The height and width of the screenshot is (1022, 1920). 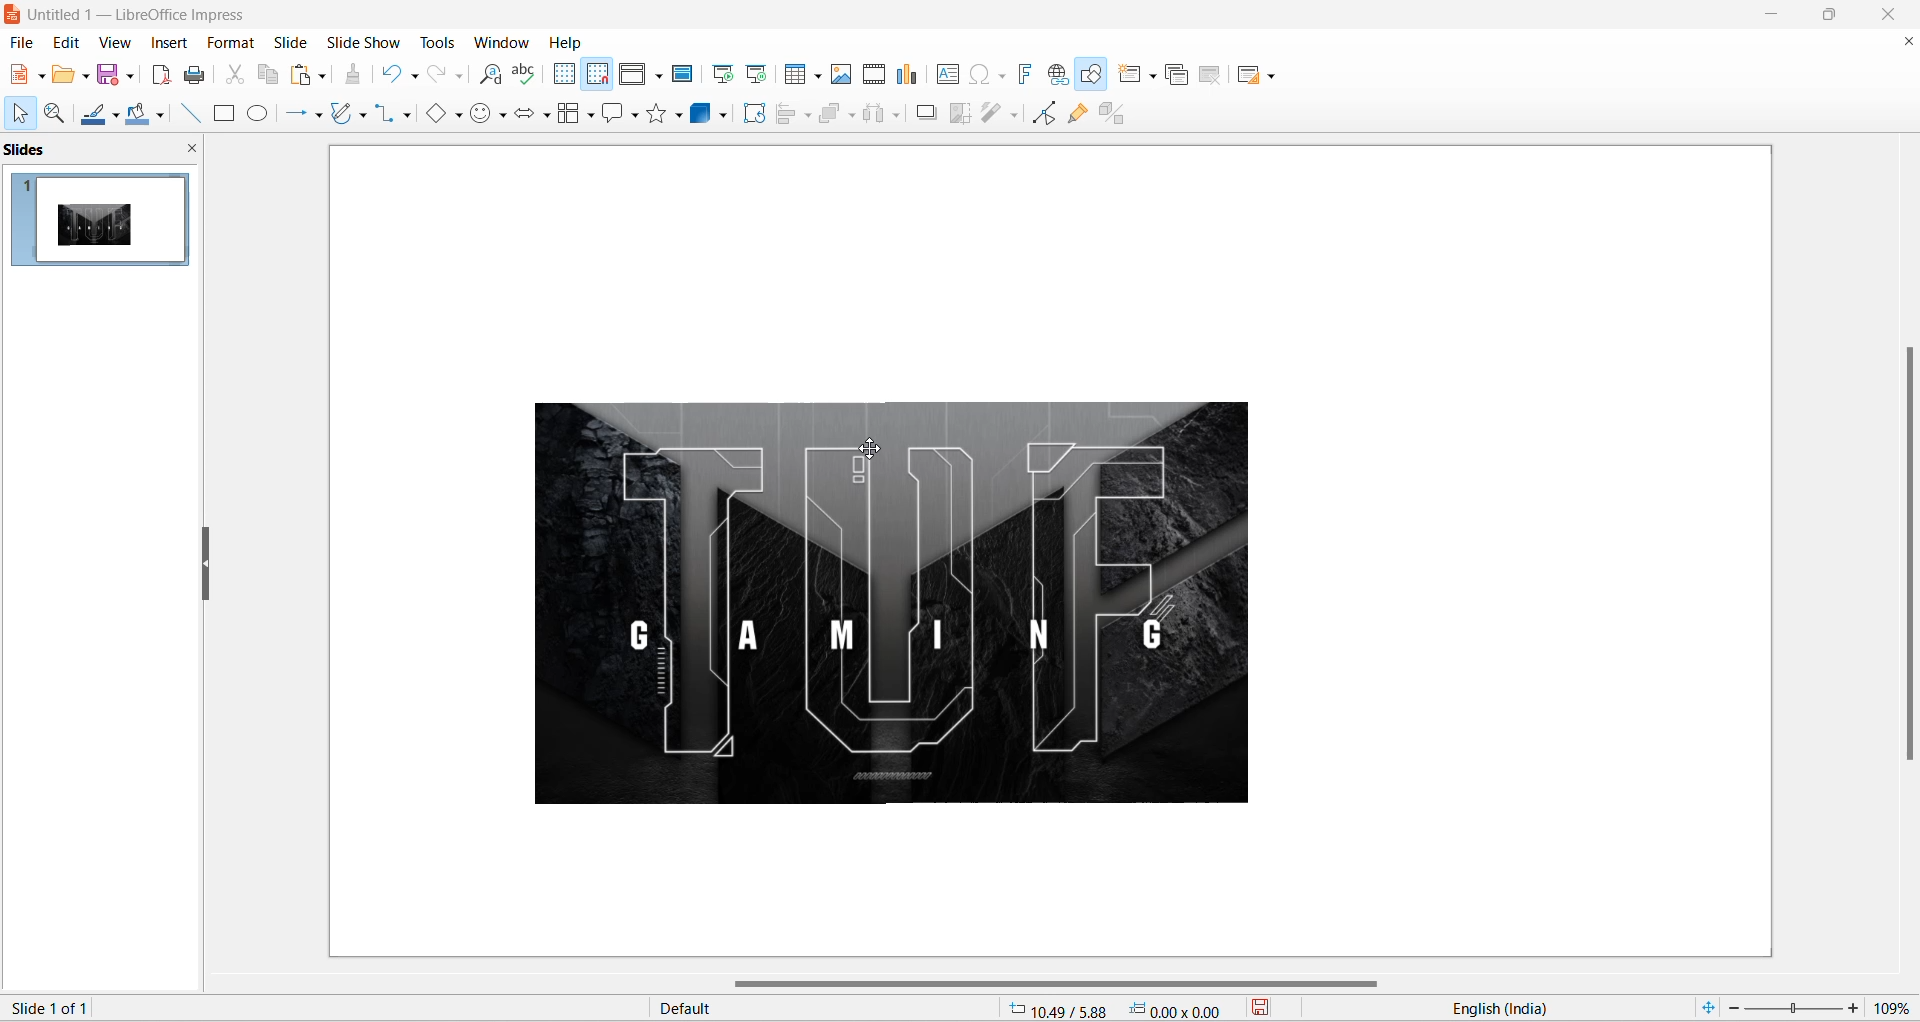 What do you see at coordinates (725, 74) in the screenshot?
I see `start at first slide` at bounding box center [725, 74].